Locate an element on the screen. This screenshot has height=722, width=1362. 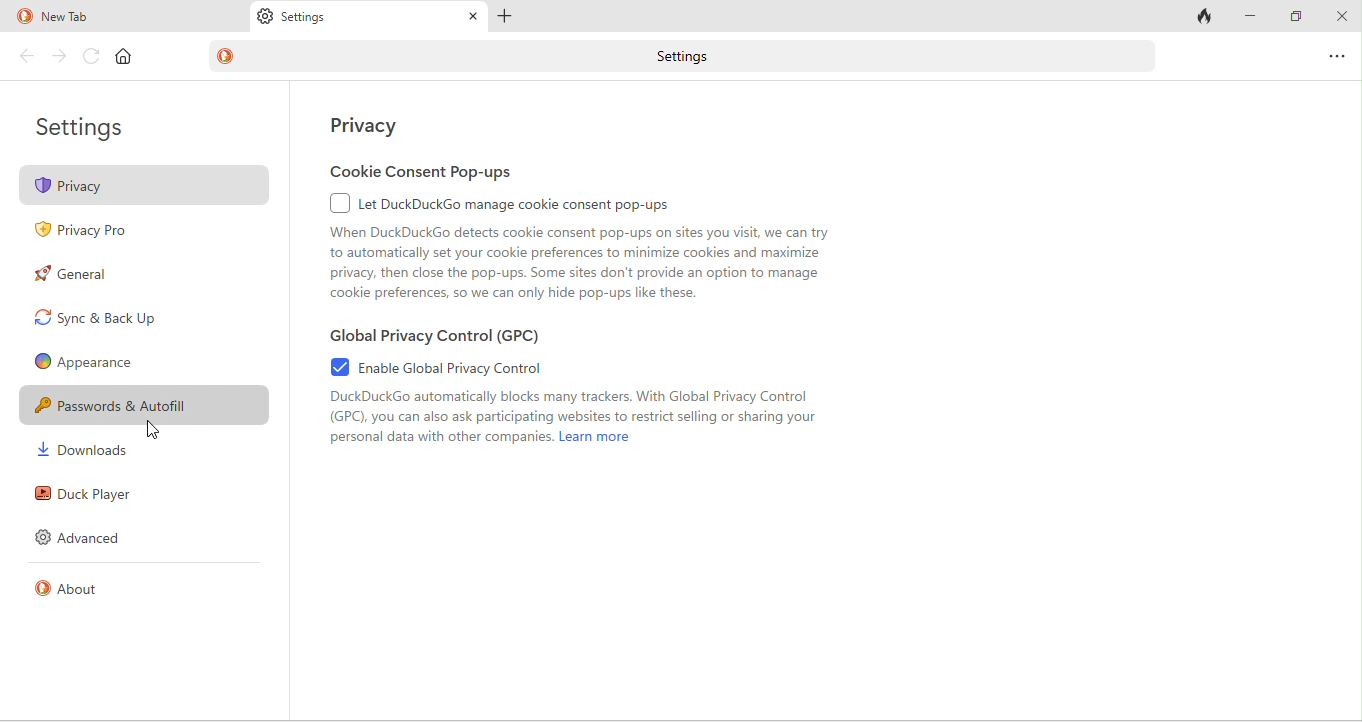
home is located at coordinates (127, 57).